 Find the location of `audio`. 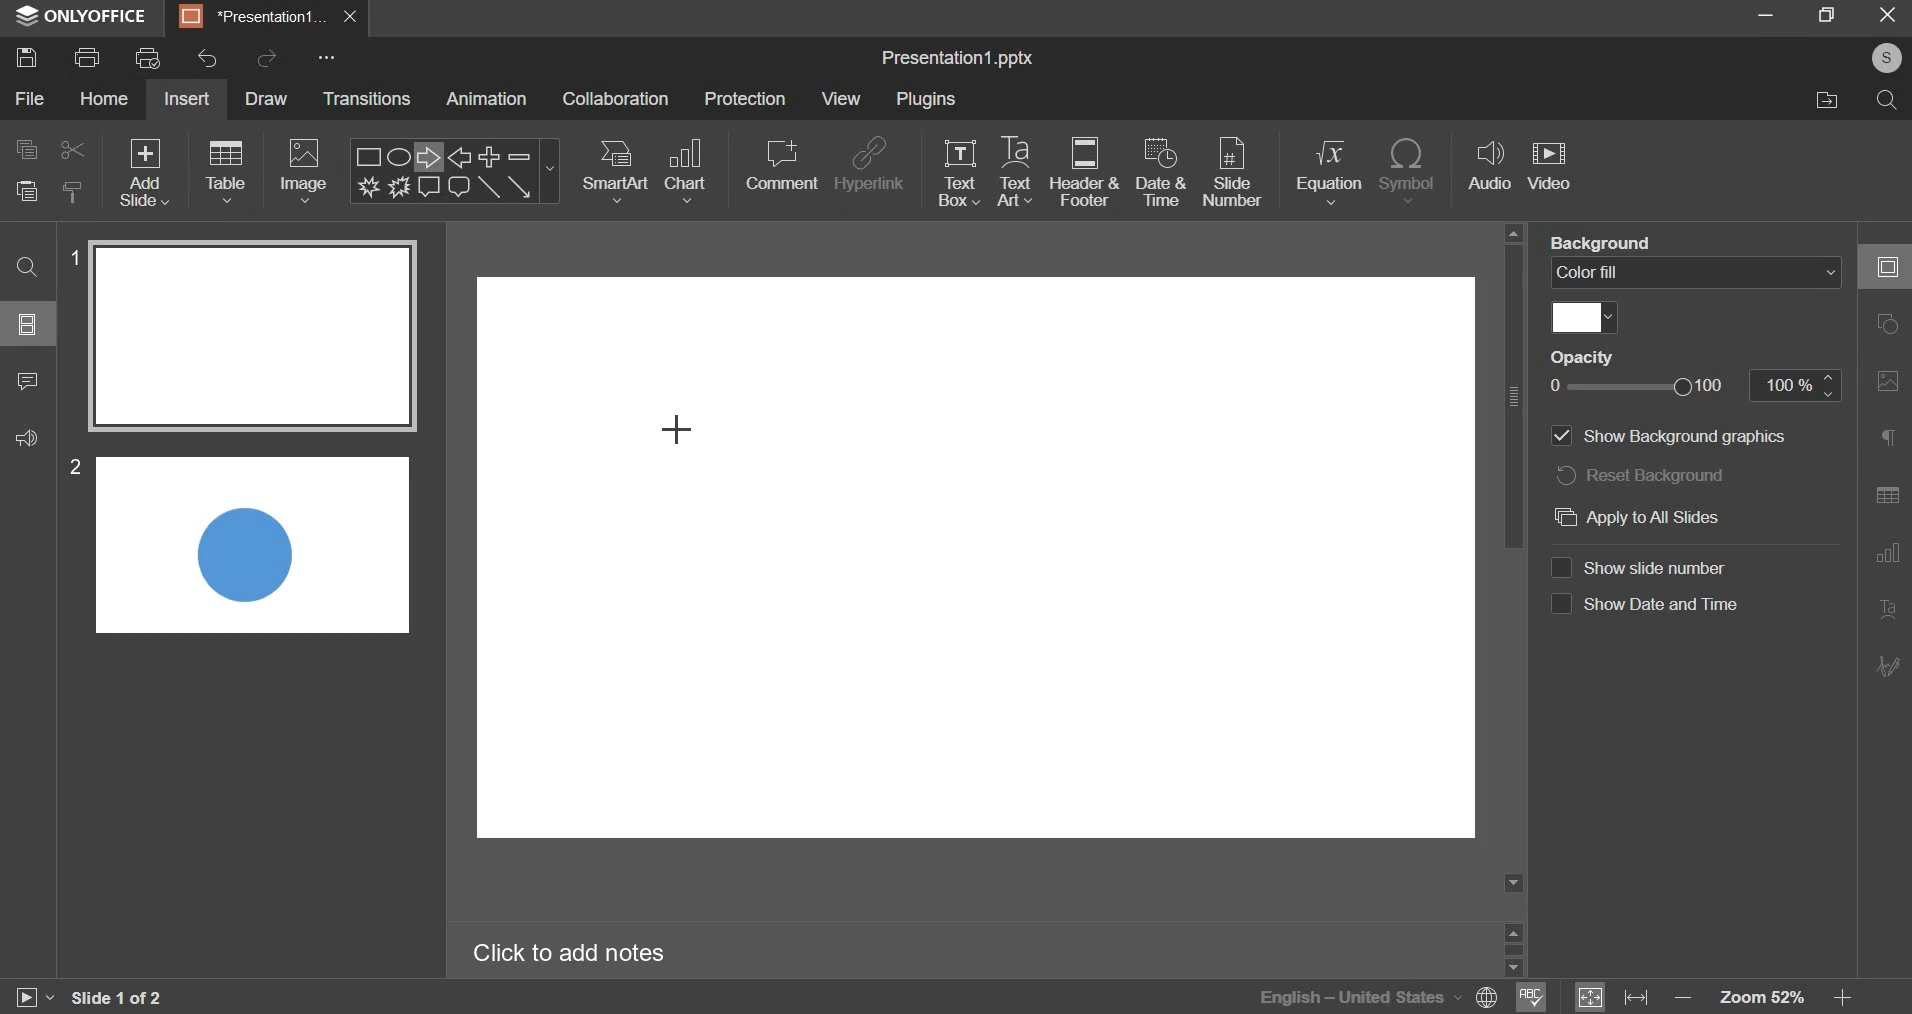

audio is located at coordinates (1492, 172).